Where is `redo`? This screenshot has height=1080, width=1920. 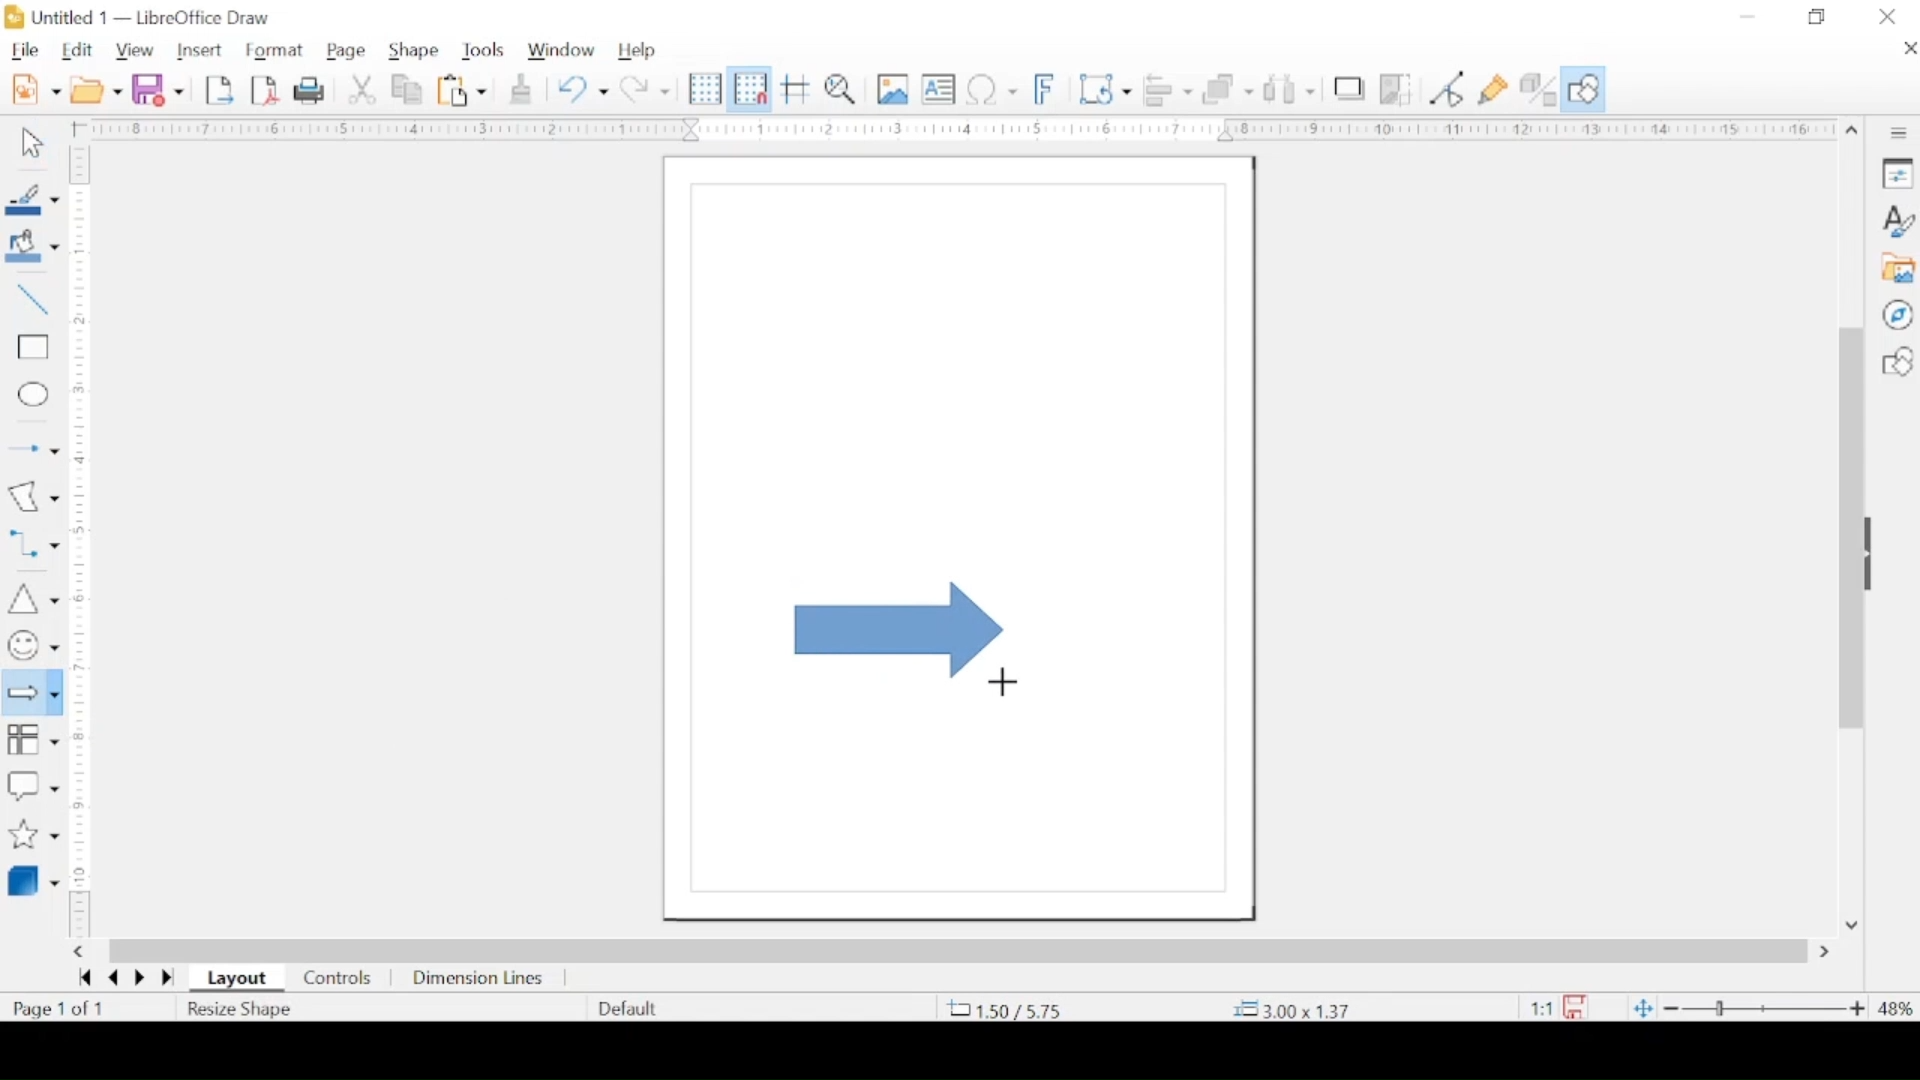 redo is located at coordinates (645, 88).